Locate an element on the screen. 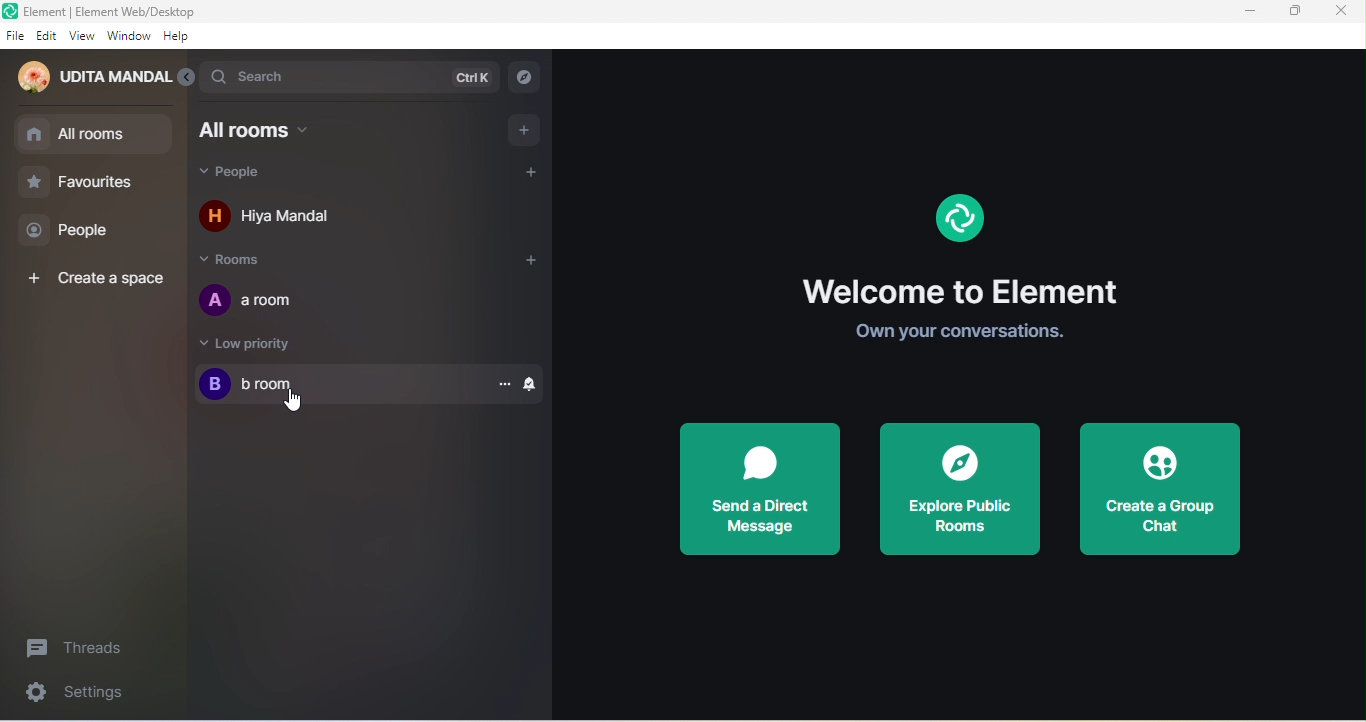 The image size is (1366, 722). explore public rooms is located at coordinates (961, 494).